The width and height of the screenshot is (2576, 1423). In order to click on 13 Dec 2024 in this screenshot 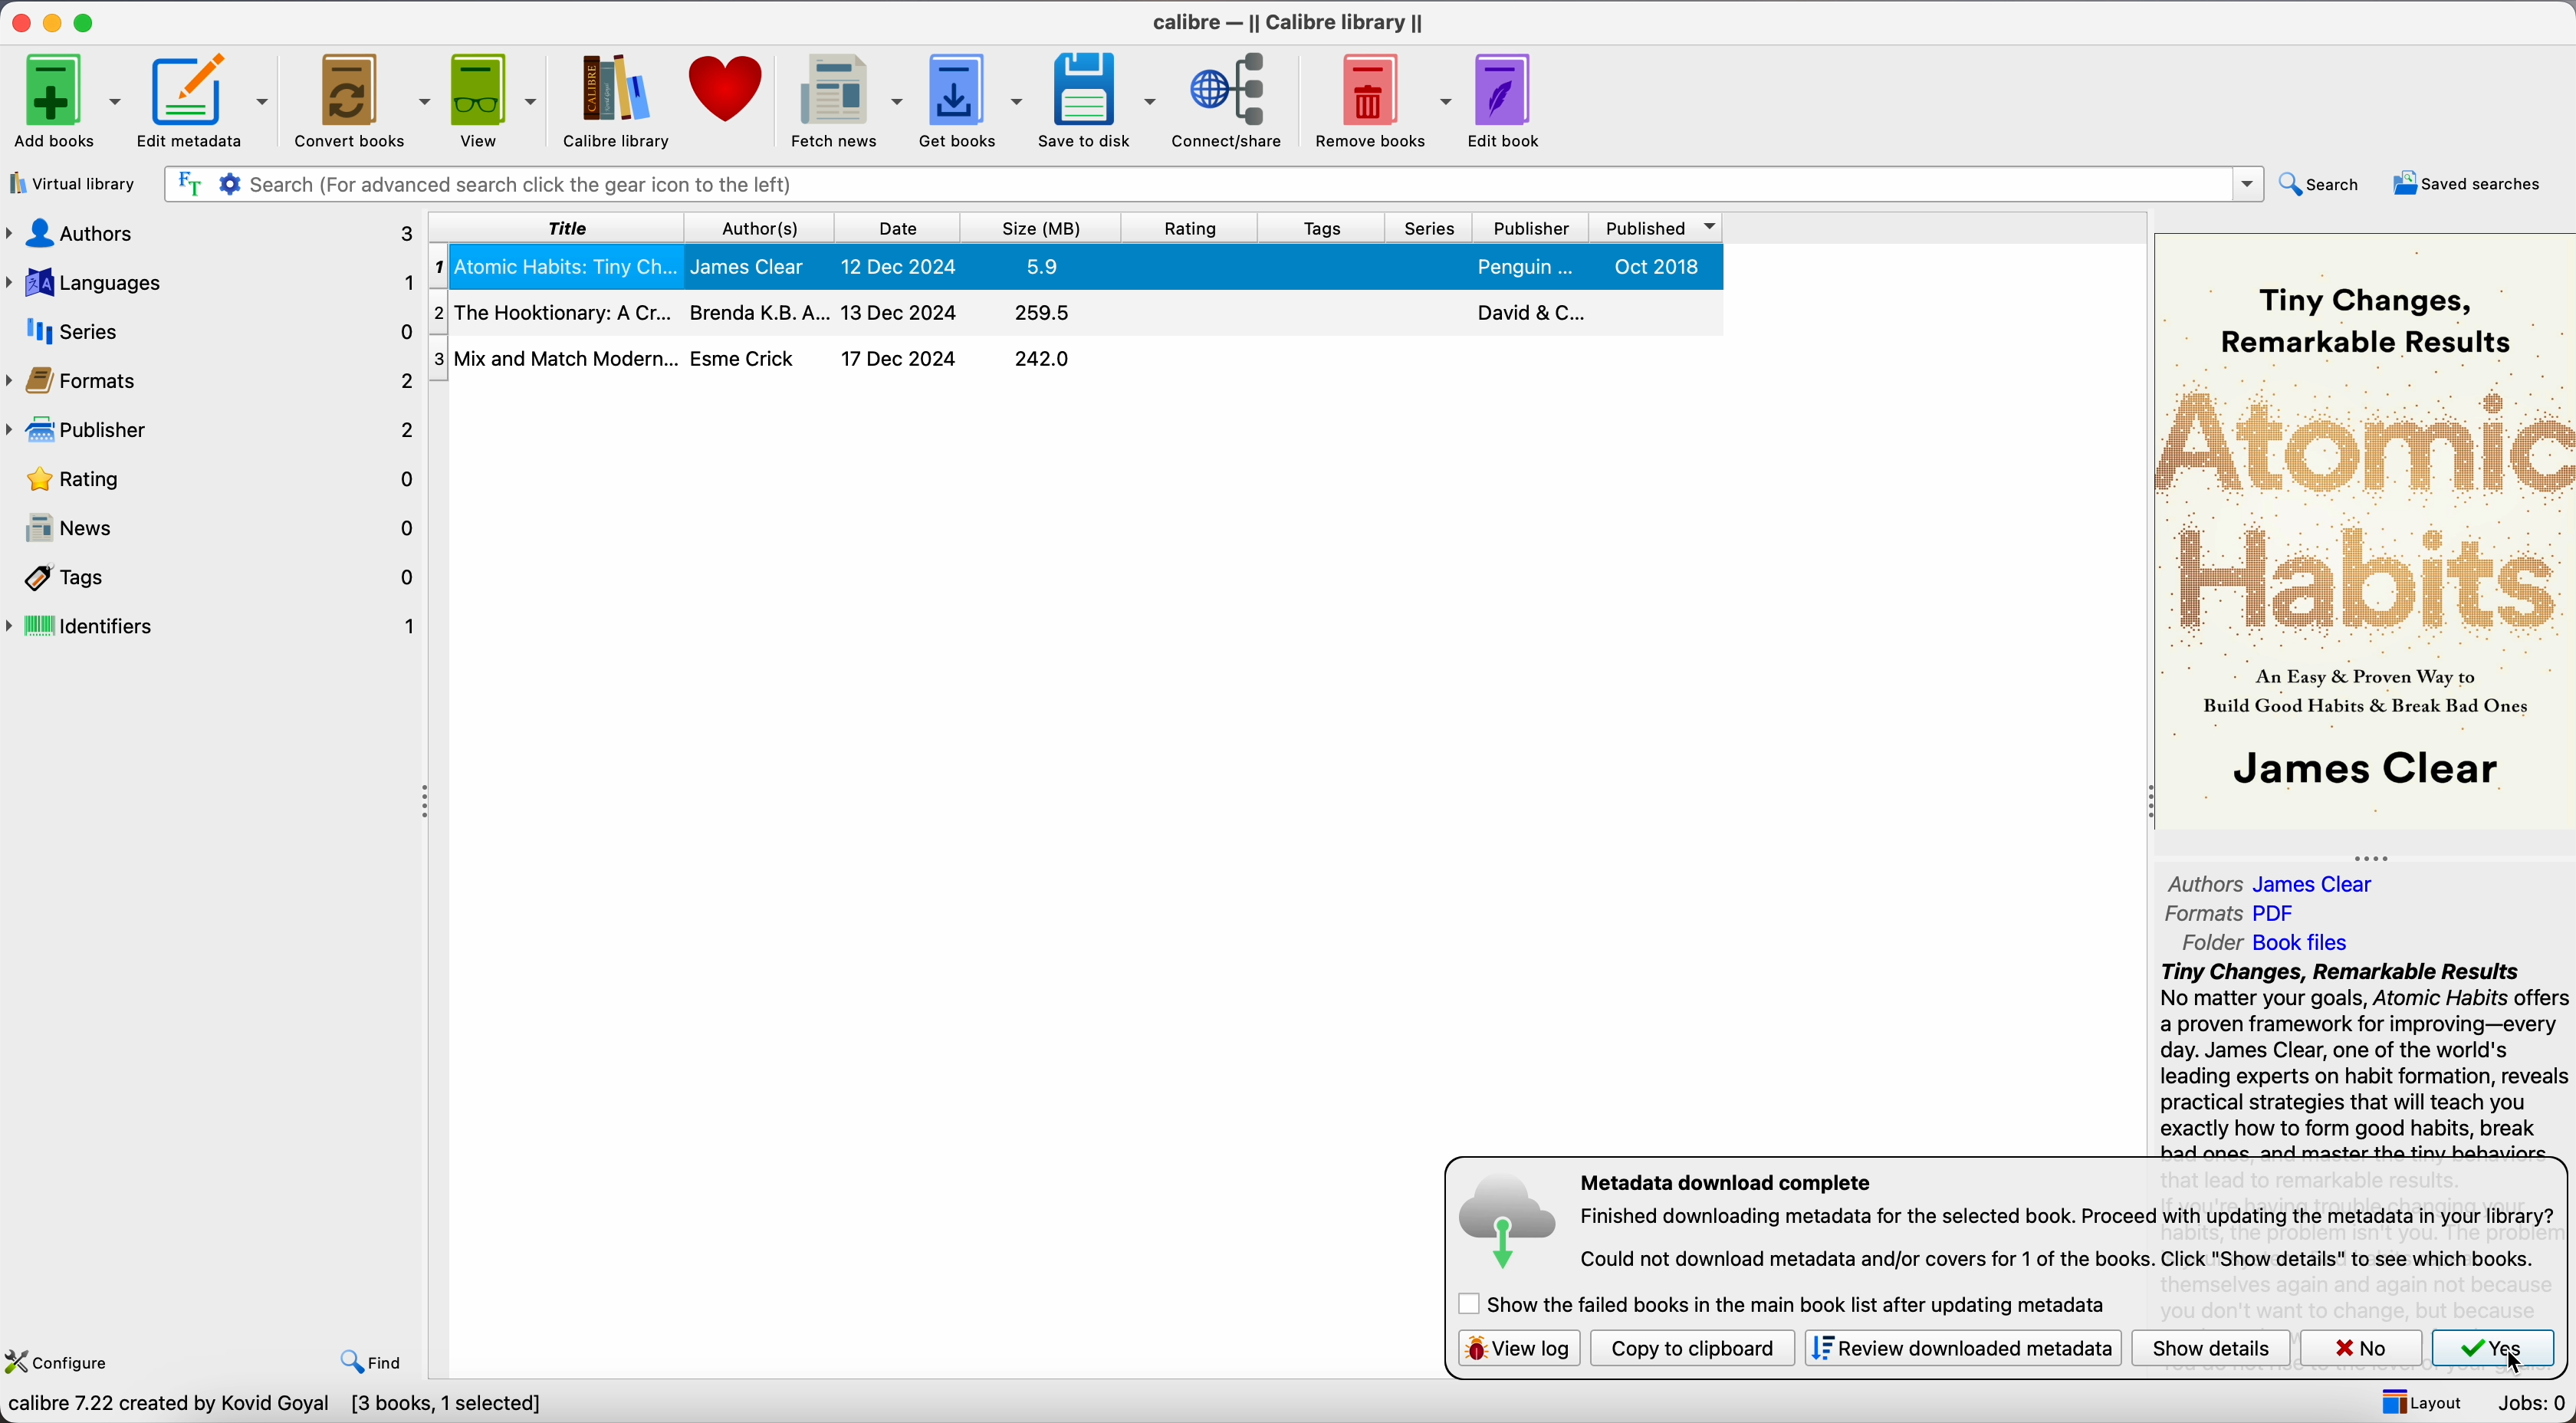, I will do `click(901, 311)`.